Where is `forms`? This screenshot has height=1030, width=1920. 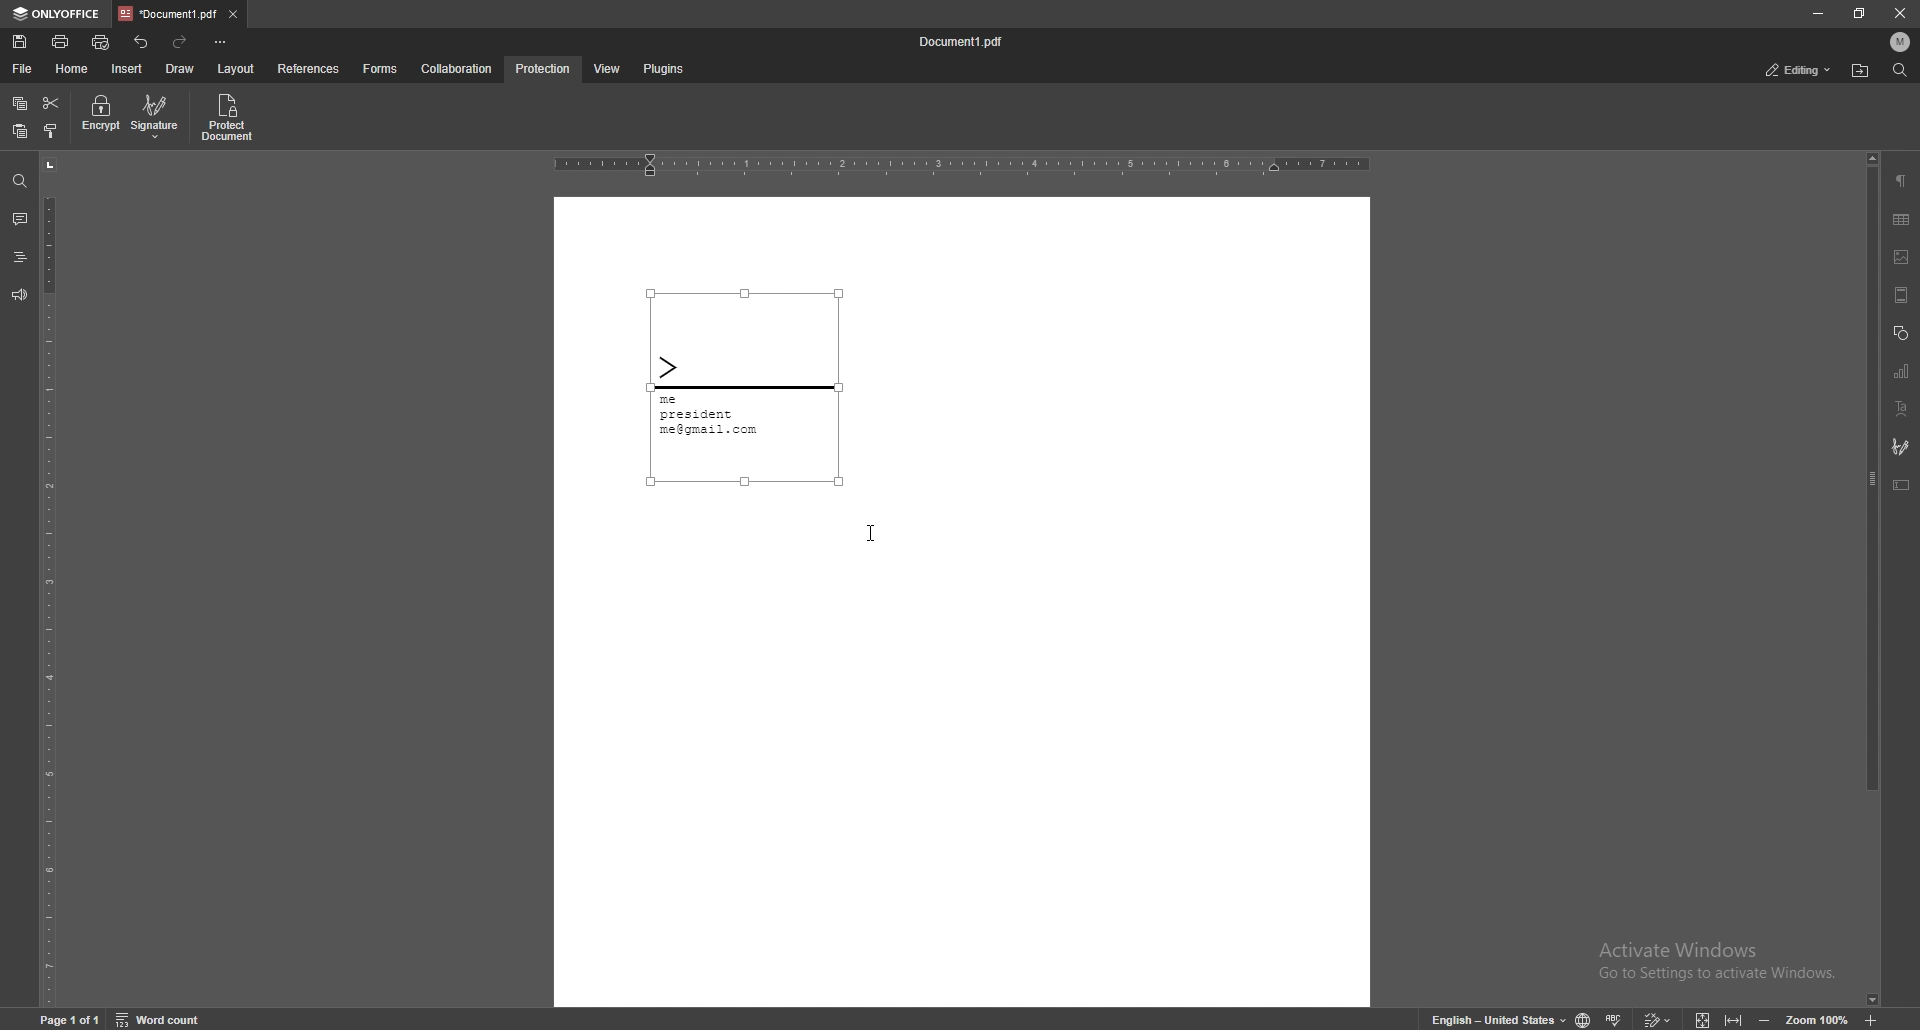
forms is located at coordinates (382, 69).